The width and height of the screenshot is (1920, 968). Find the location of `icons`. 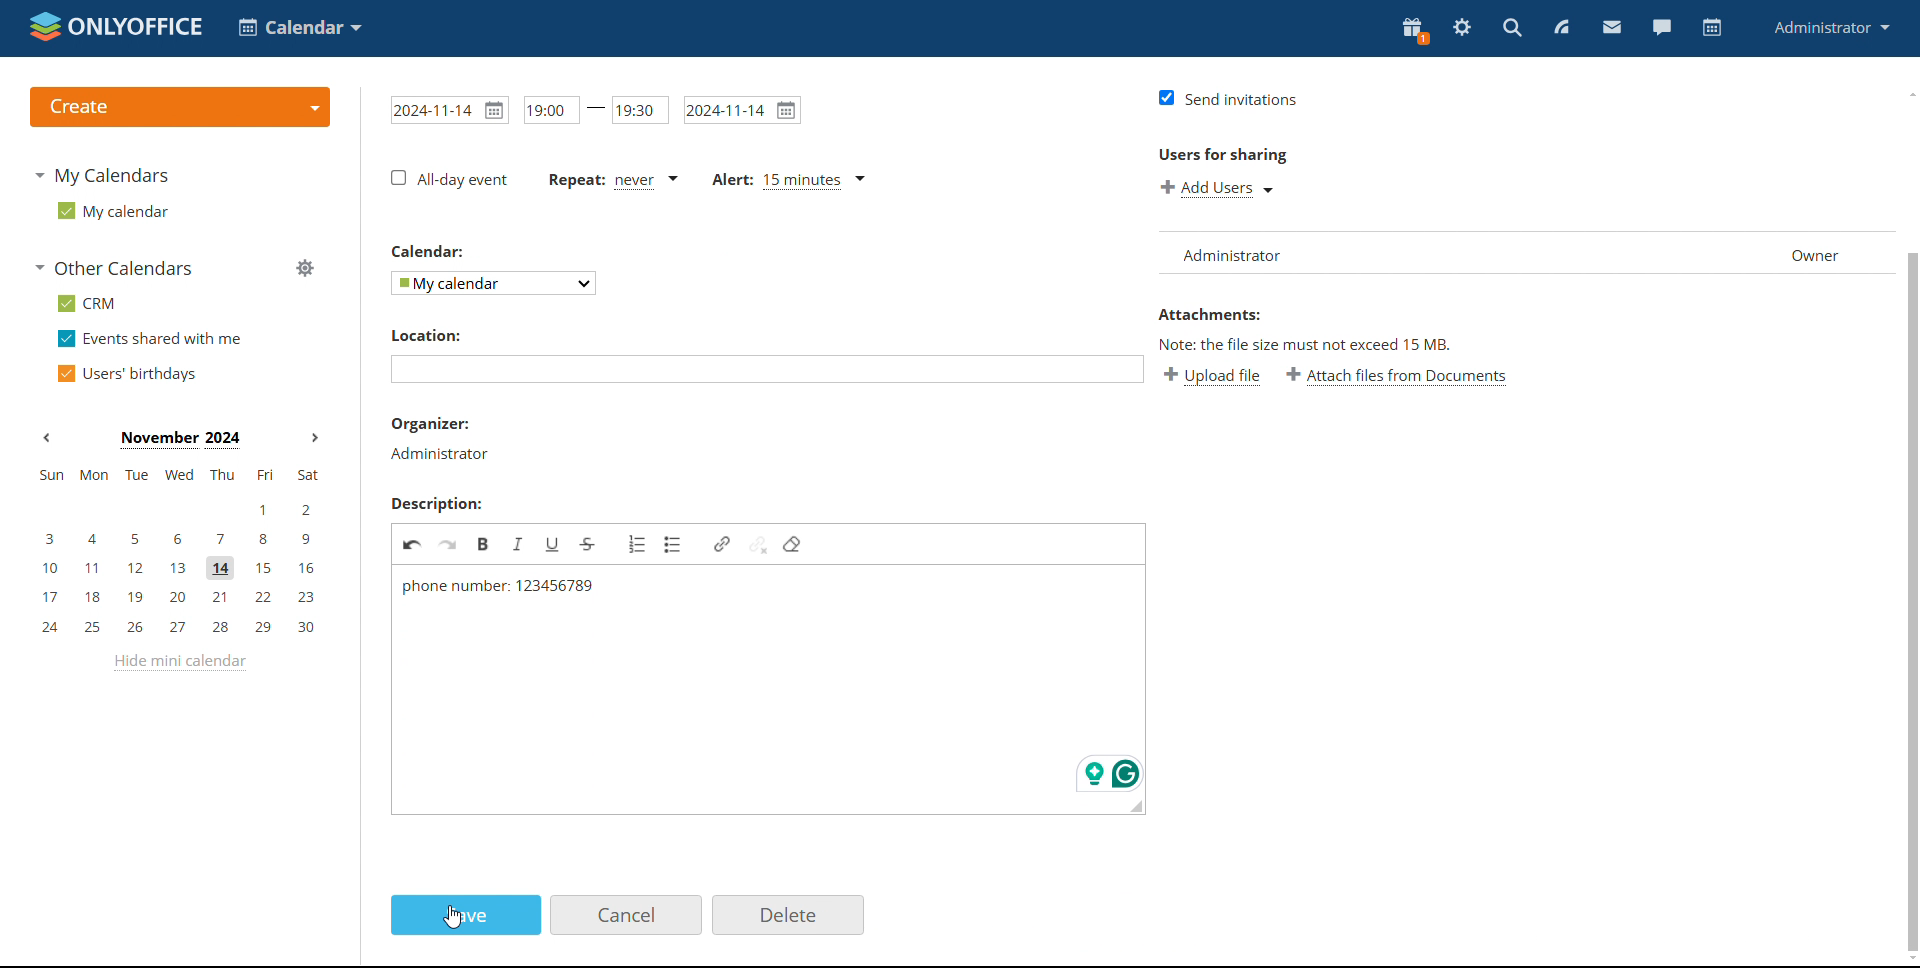

icons is located at coordinates (1110, 774).